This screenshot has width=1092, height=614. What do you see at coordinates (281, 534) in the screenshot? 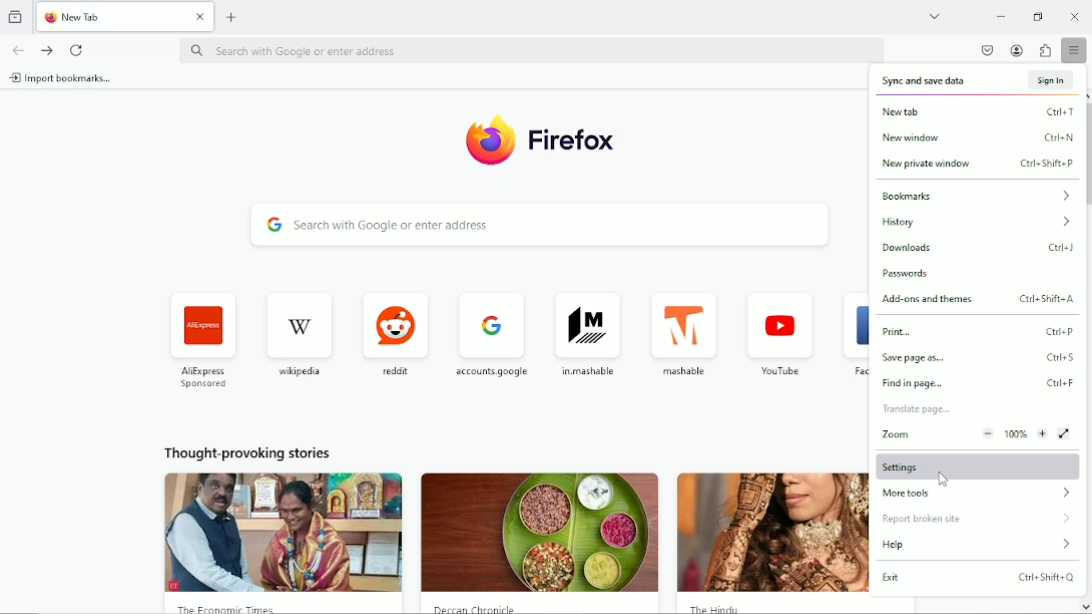
I see `the economic times image` at bounding box center [281, 534].